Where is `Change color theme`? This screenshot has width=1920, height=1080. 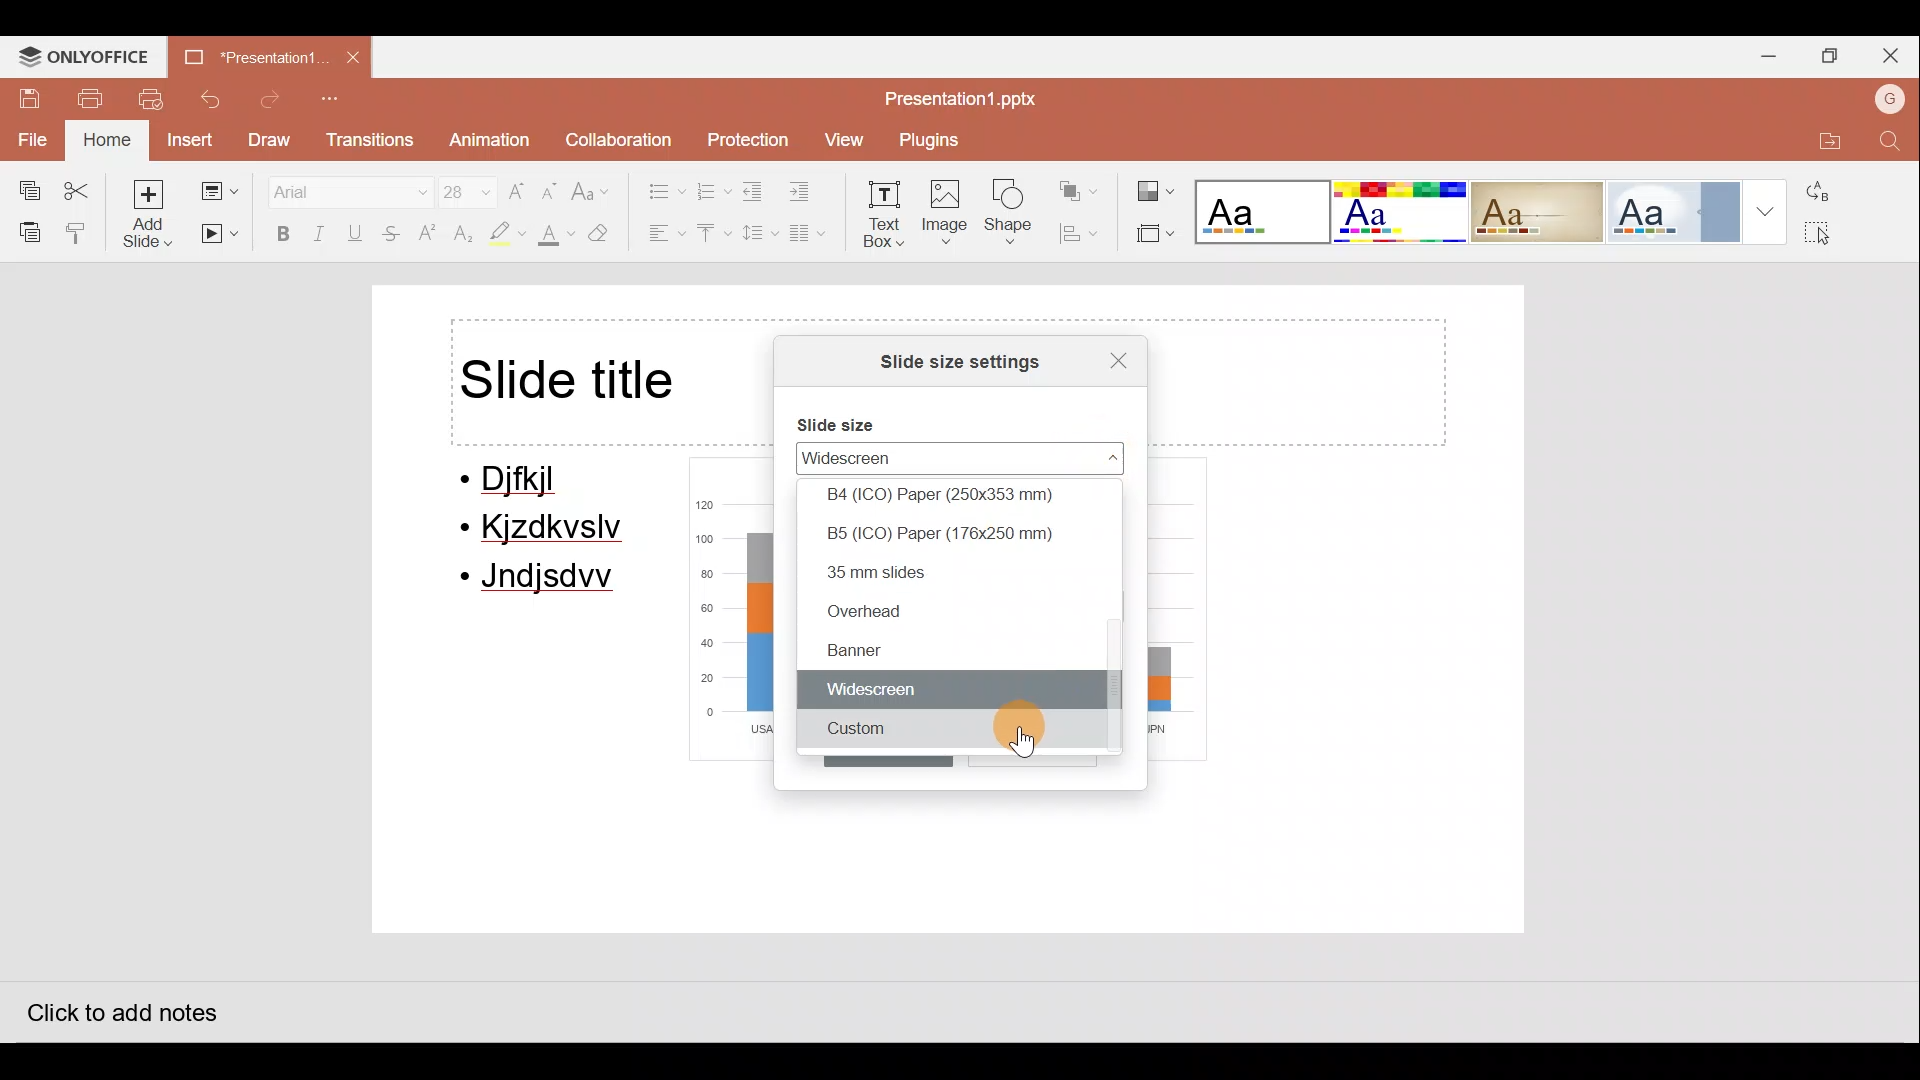
Change color theme is located at coordinates (1156, 184).